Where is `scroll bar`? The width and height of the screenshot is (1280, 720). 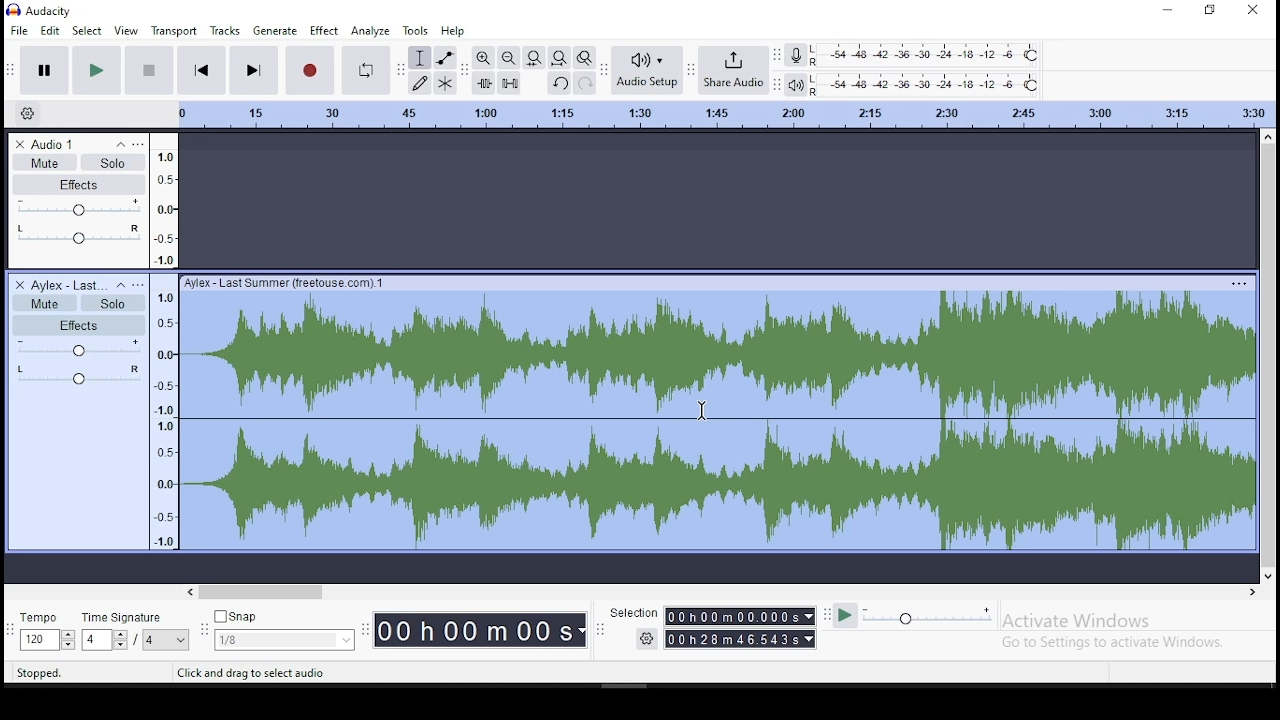
scroll bar is located at coordinates (1268, 357).